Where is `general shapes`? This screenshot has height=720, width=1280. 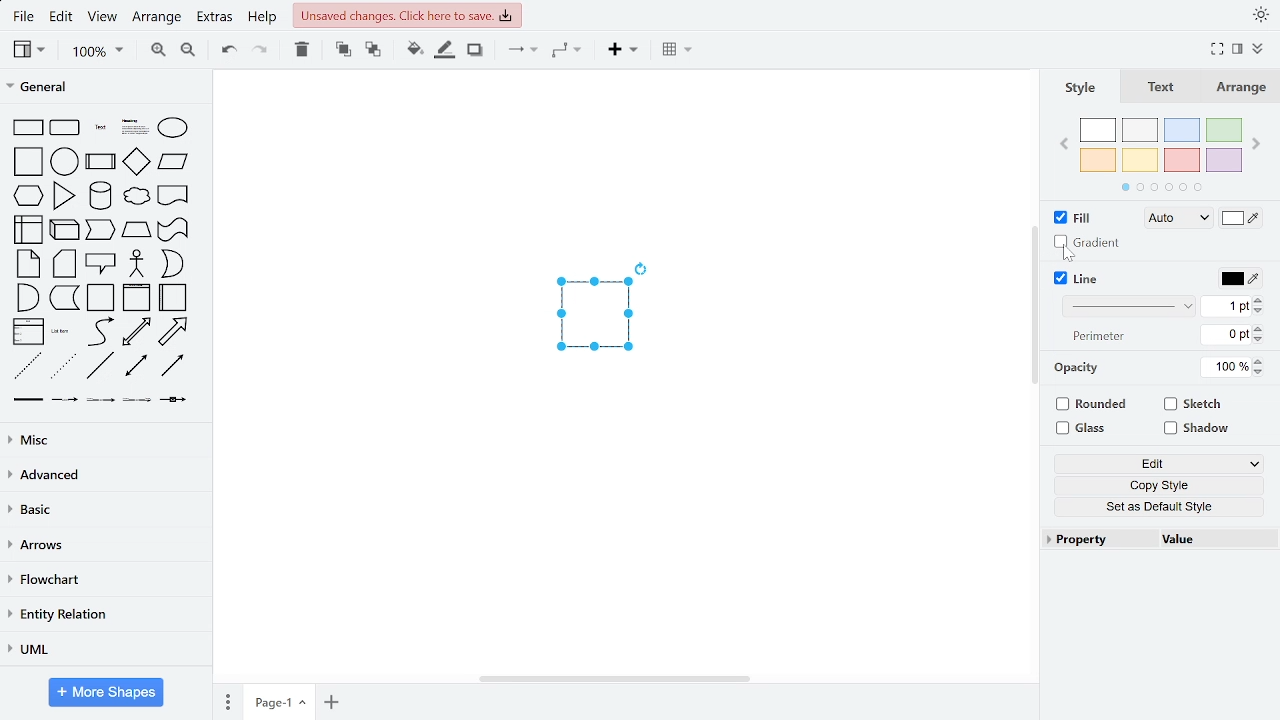
general shapes is located at coordinates (26, 127).